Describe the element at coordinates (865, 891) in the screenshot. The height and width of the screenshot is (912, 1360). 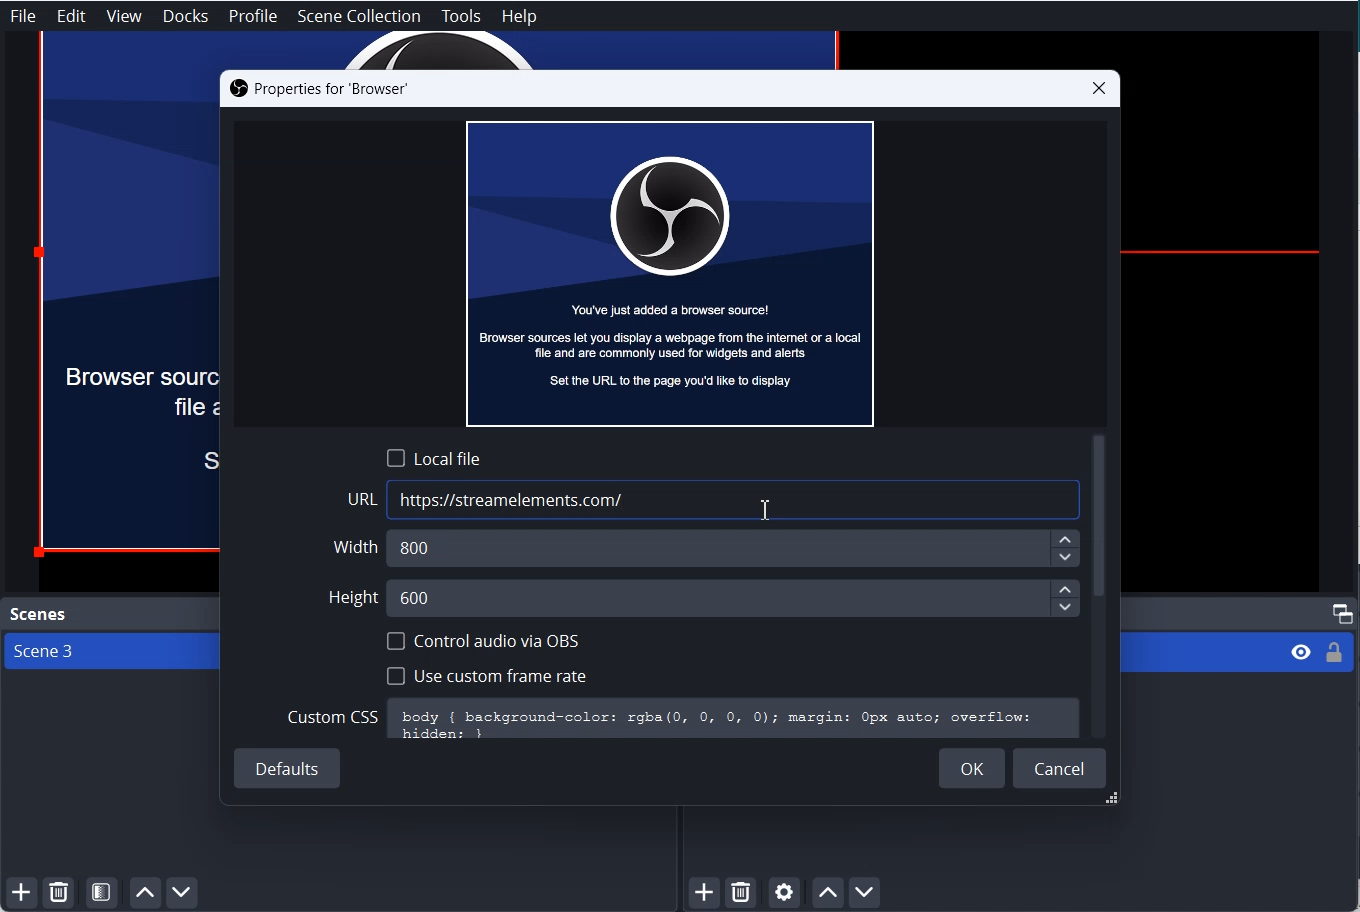
I see `Move Source Down` at that location.